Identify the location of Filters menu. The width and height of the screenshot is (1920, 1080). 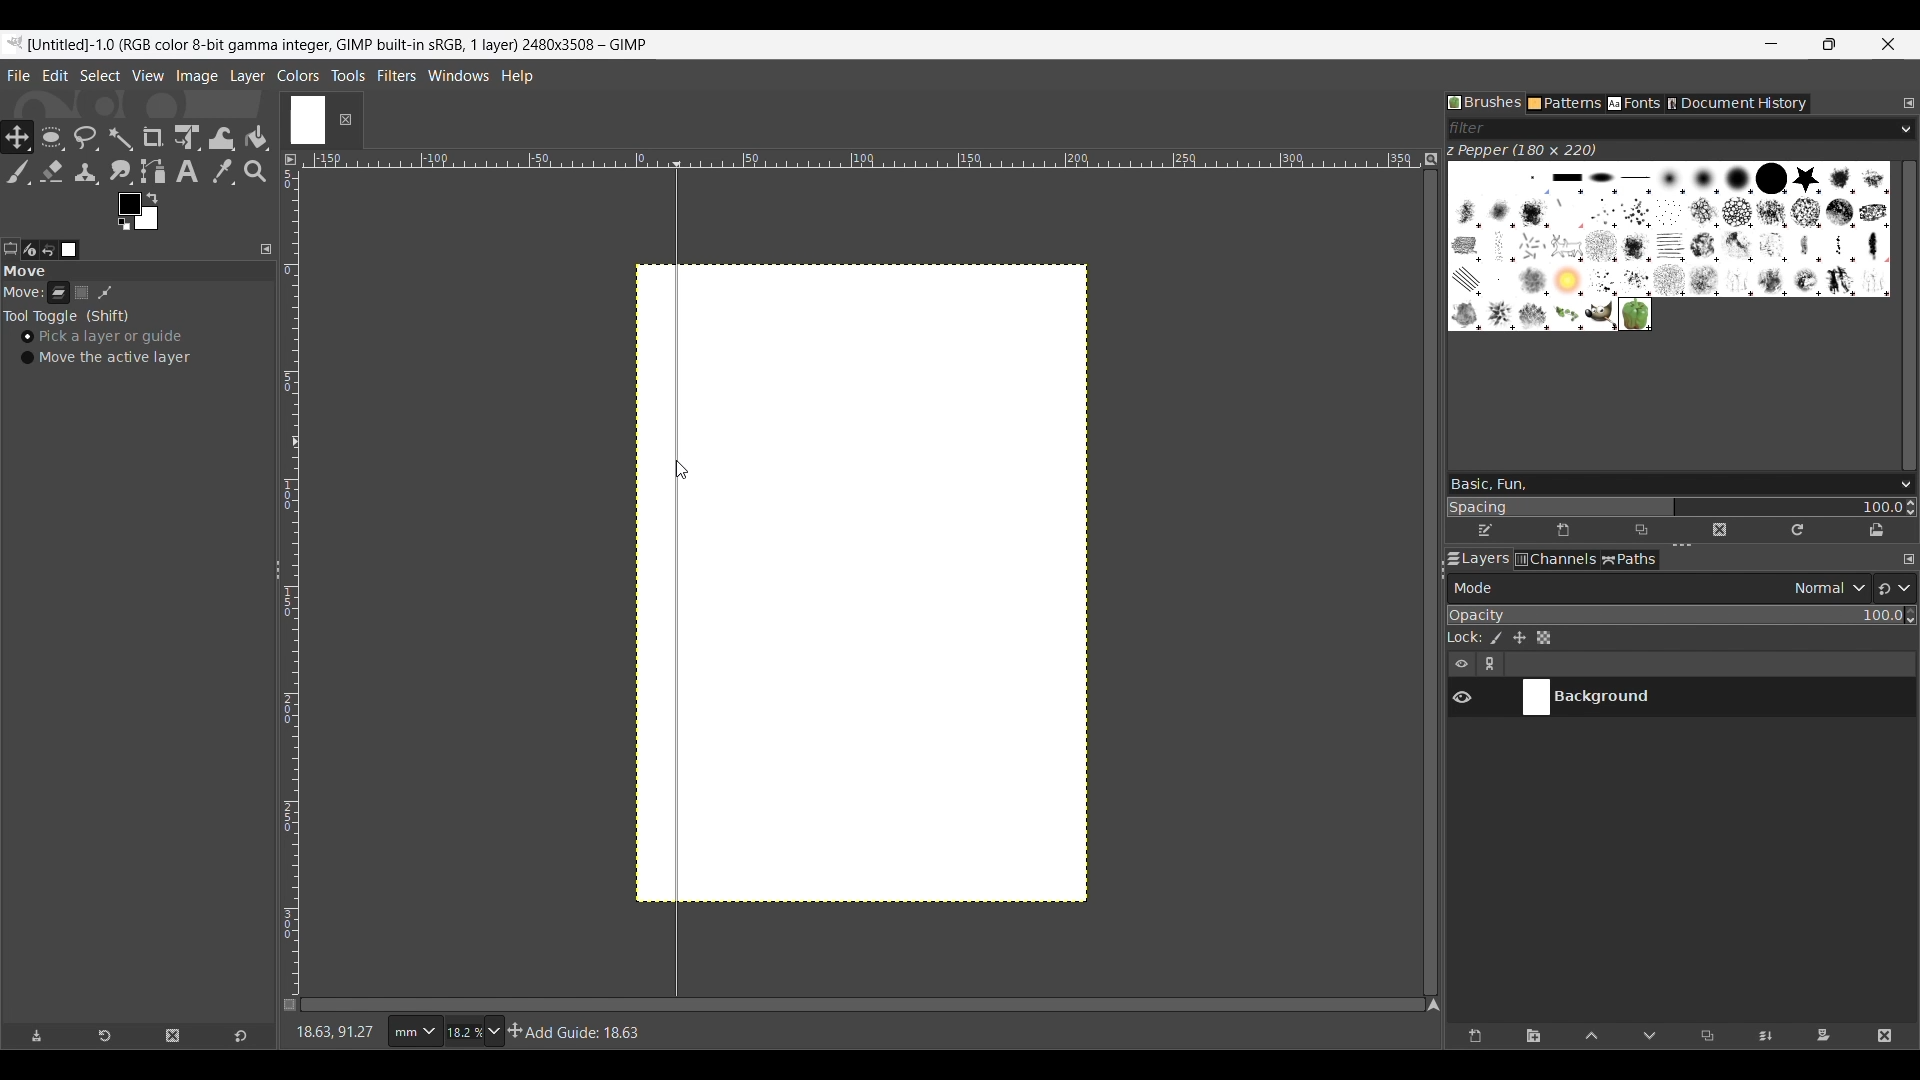
(396, 75).